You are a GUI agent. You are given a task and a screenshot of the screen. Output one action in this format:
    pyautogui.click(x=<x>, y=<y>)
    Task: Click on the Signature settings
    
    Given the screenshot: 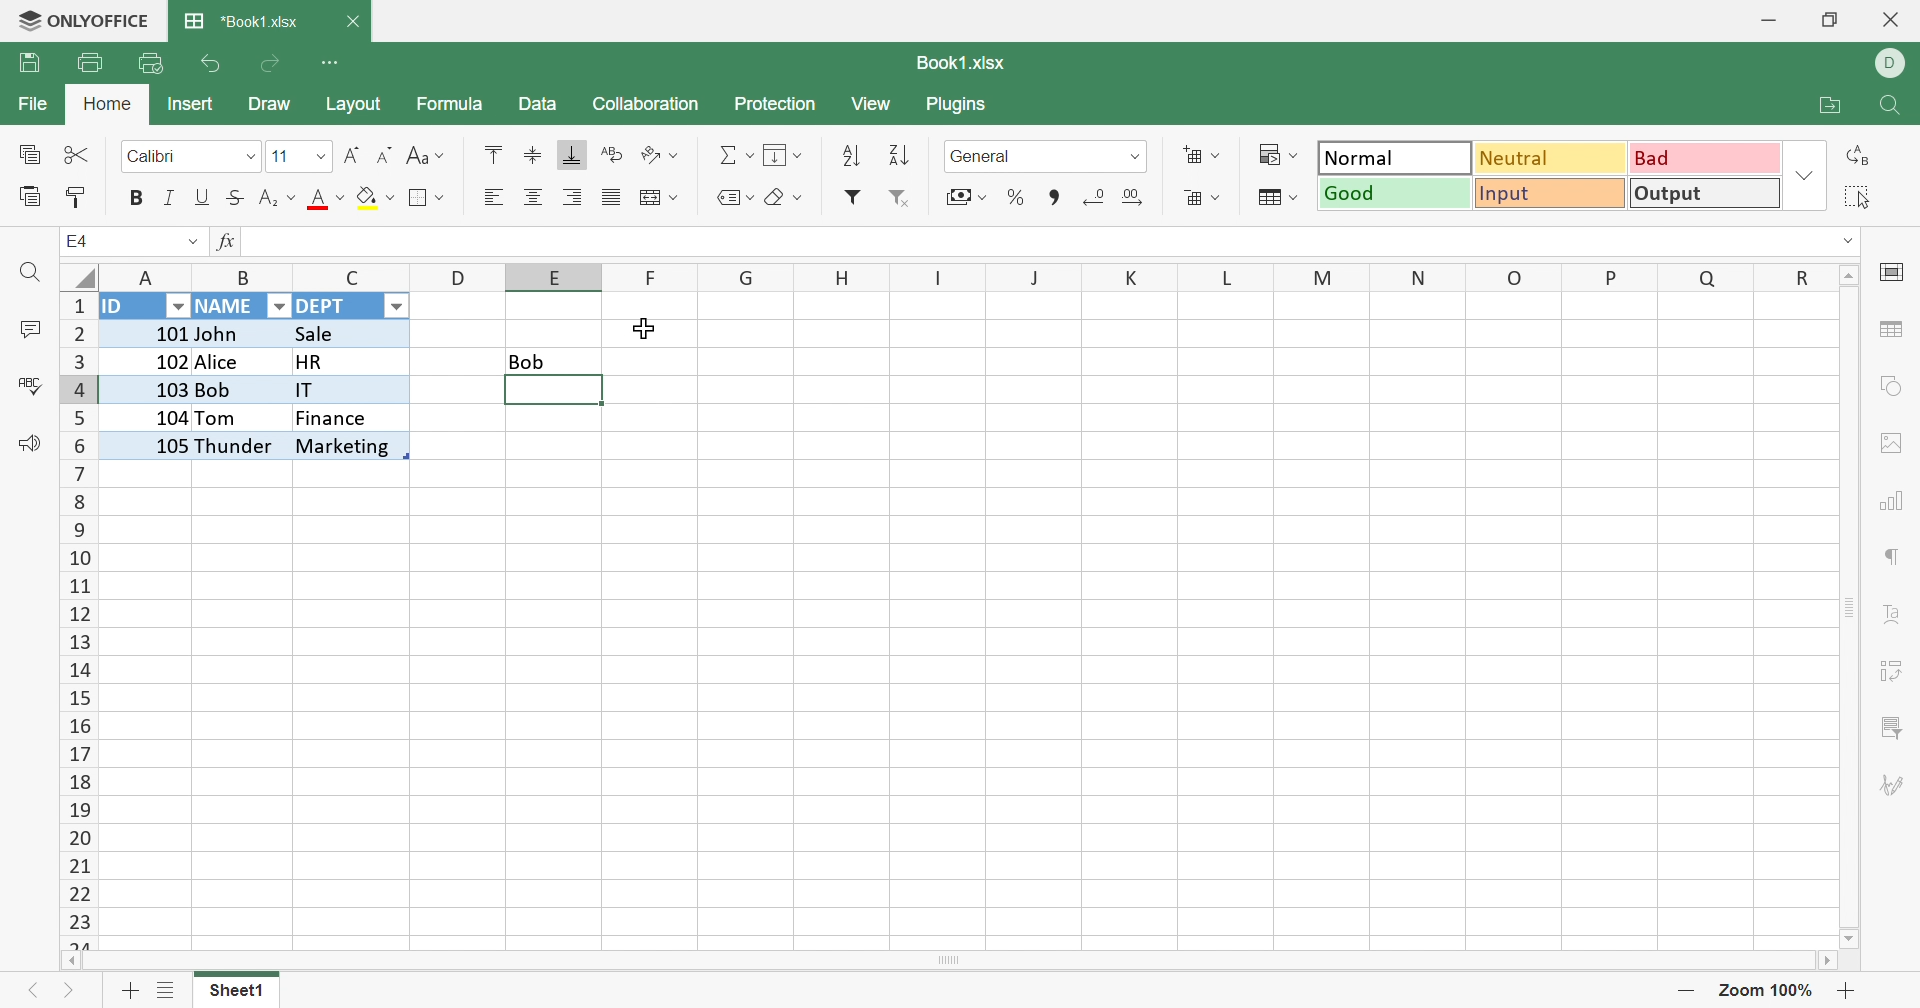 What is the action you would take?
    pyautogui.click(x=1897, y=788)
    